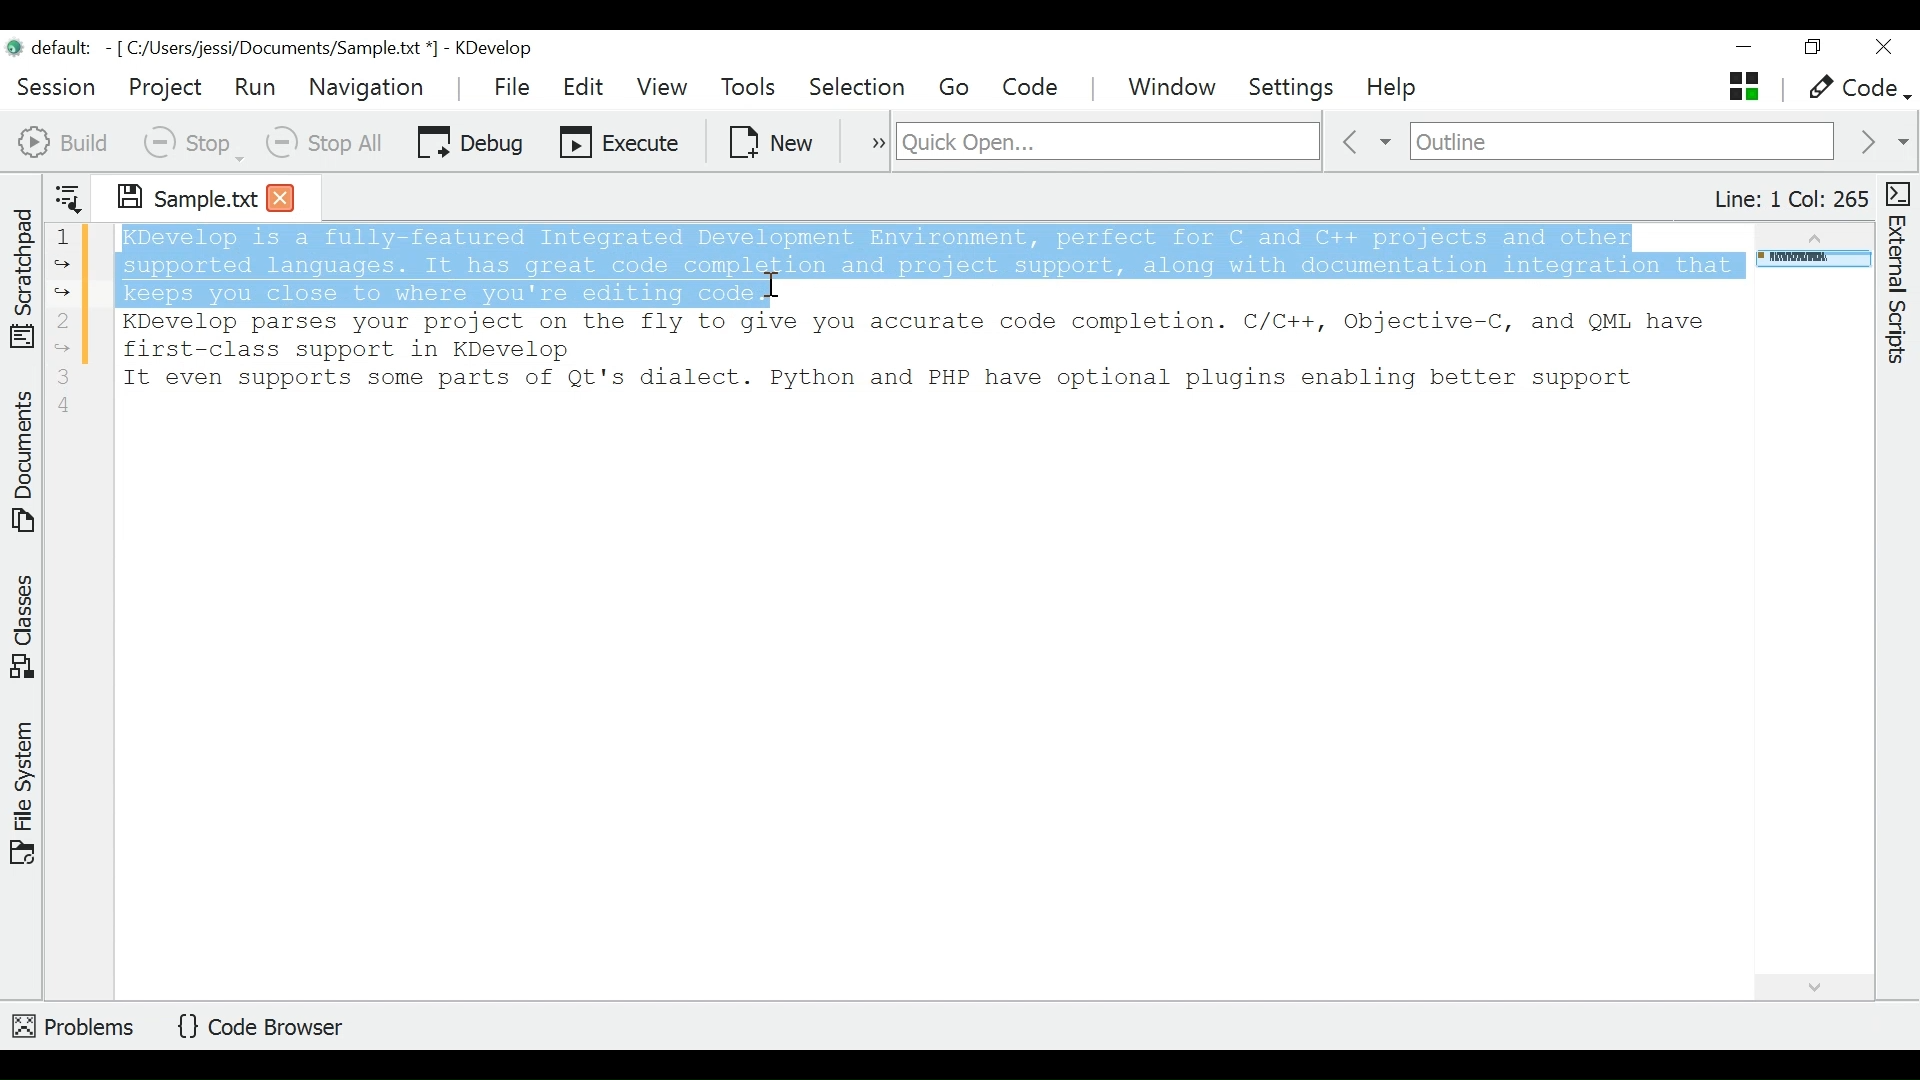  What do you see at coordinates (164, 87) in the screenshot?
I see `Project` at bounding box center [164, 87].